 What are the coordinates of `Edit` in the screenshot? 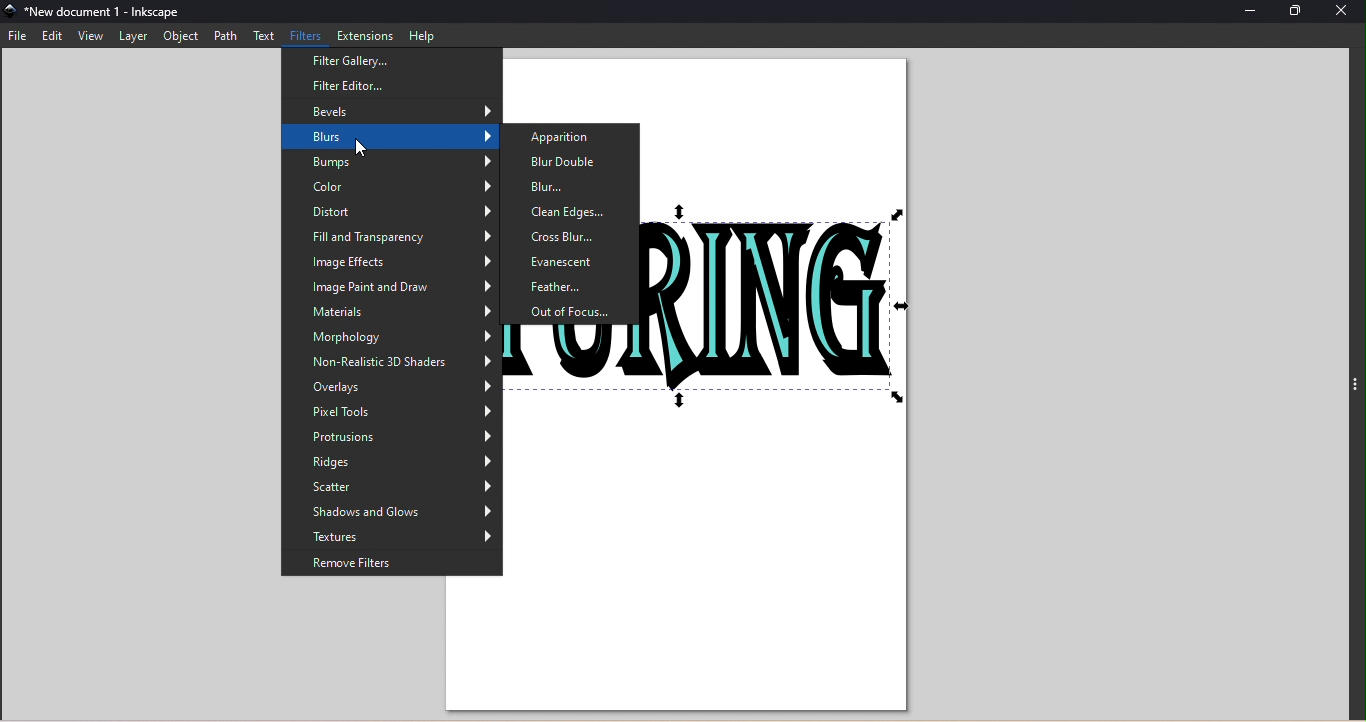 It's located at (52, 38).